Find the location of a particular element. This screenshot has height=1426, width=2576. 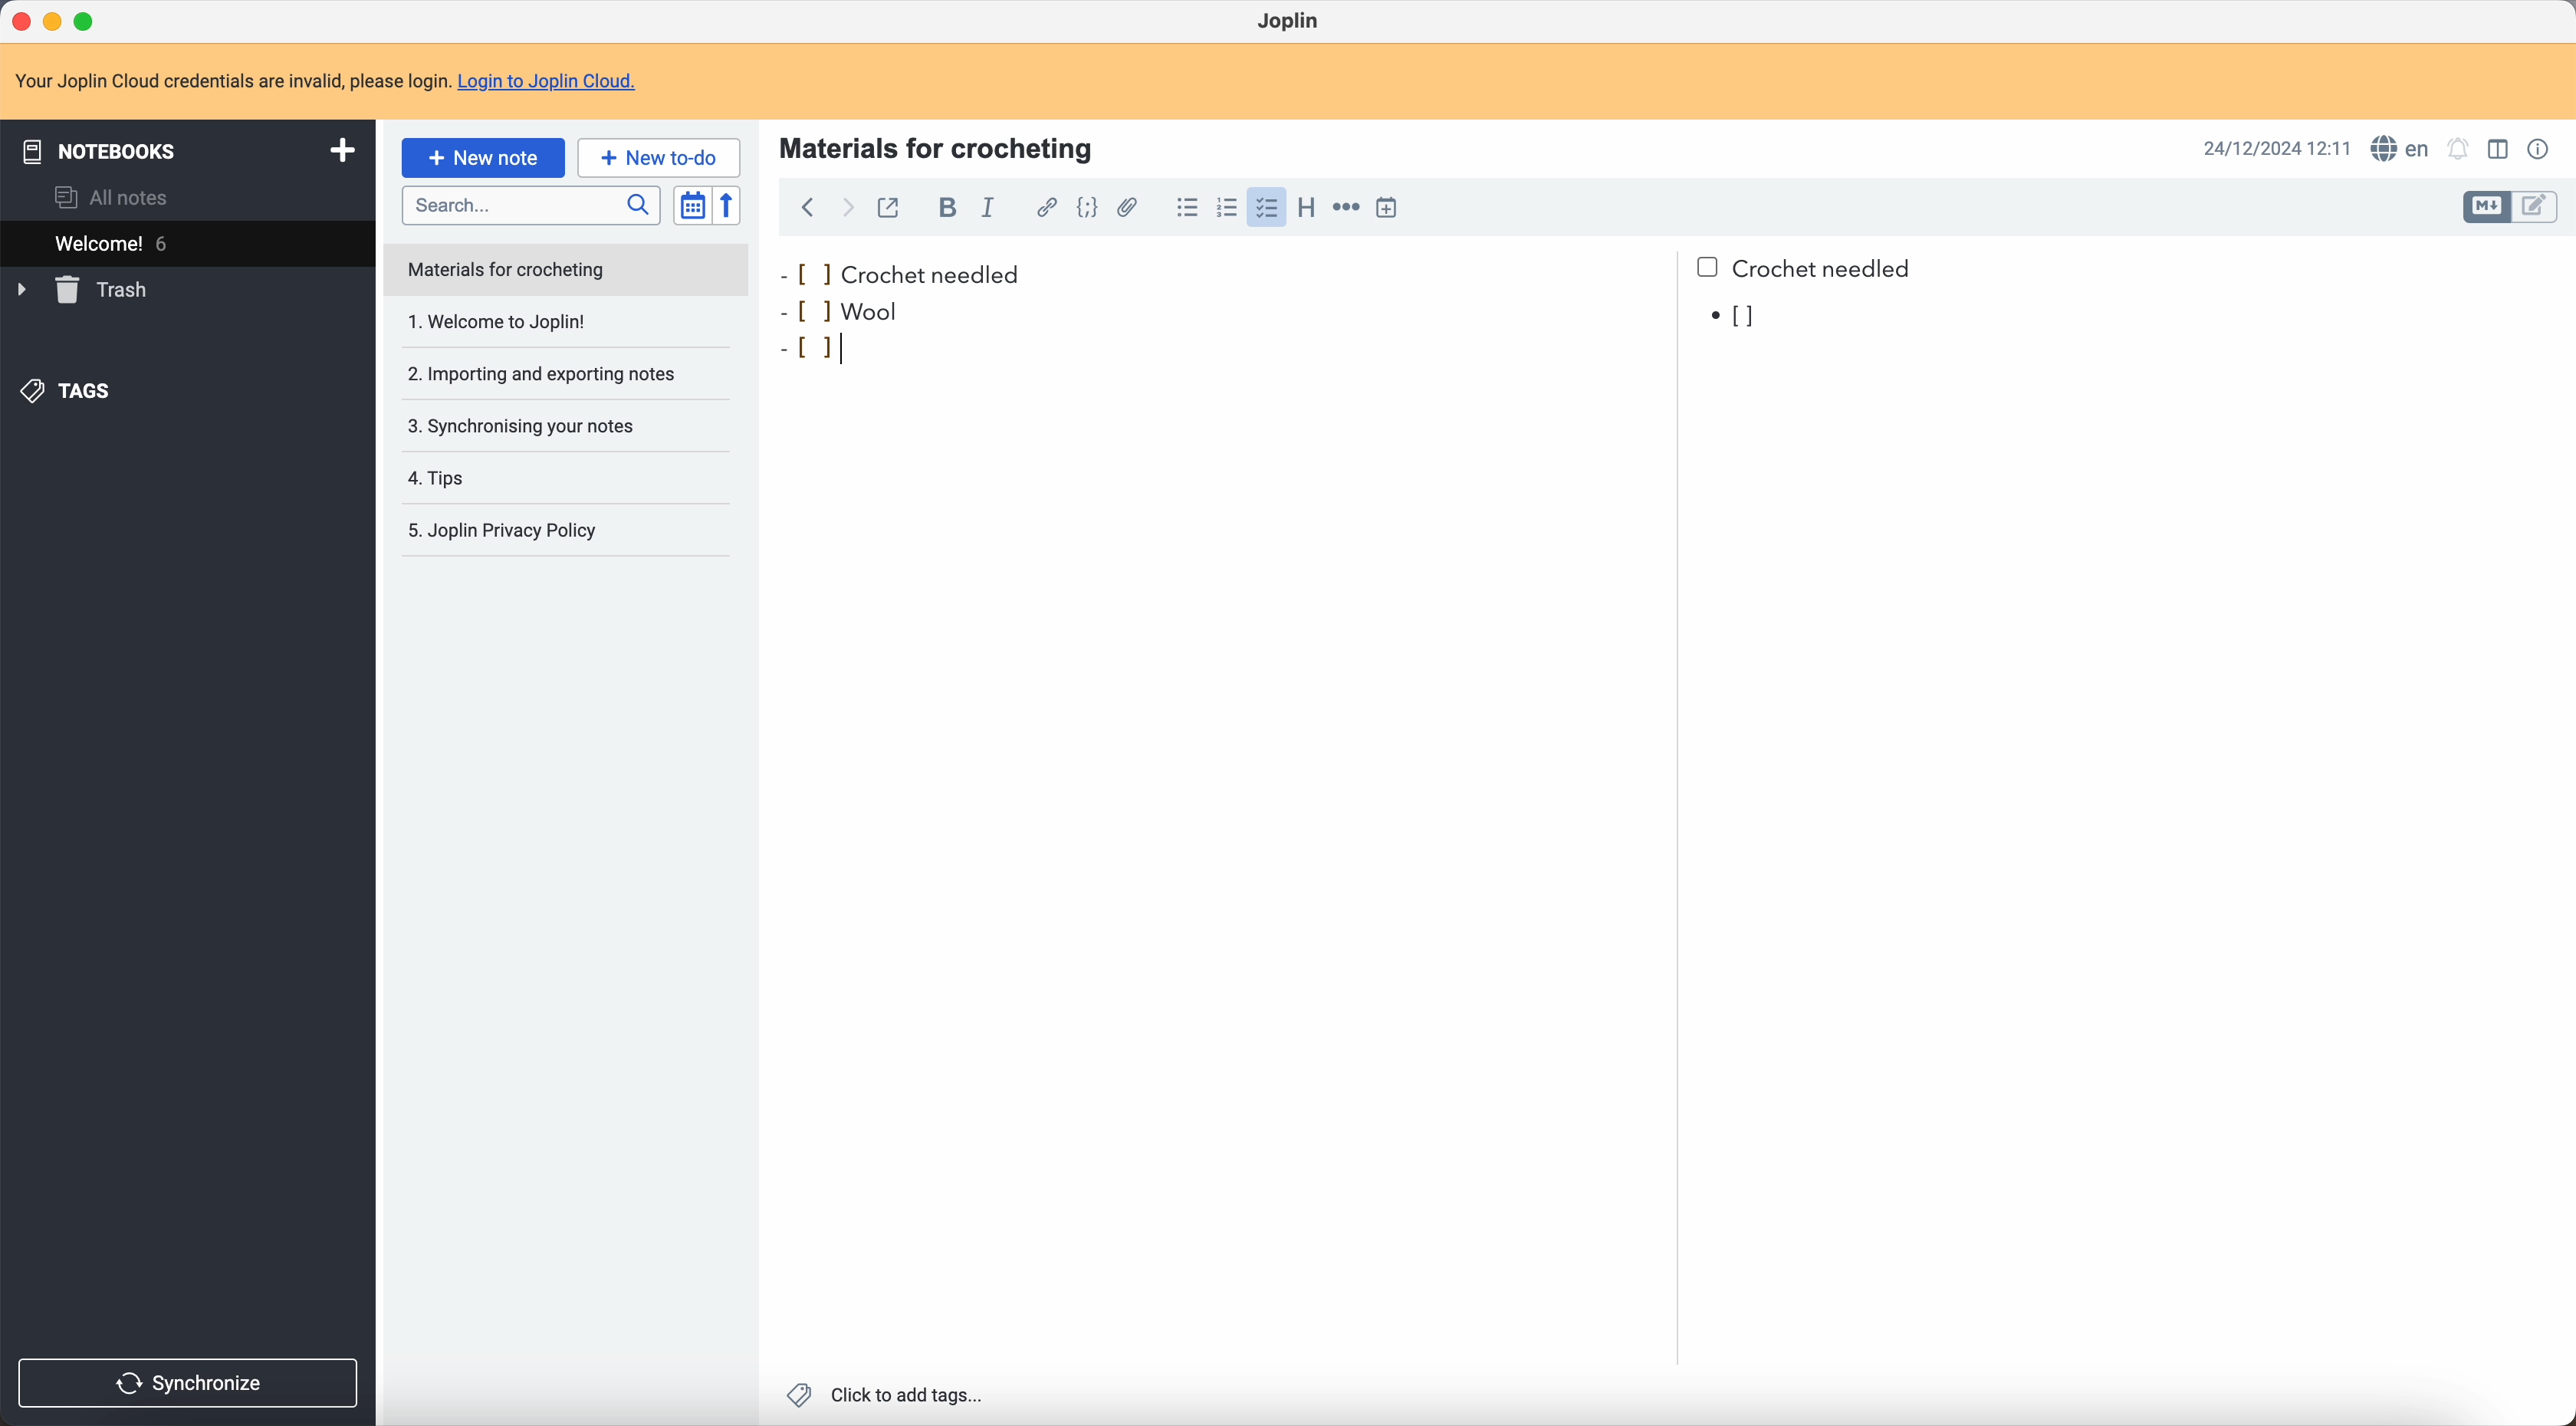

bulleted list is located at coordinates (1185, 207).